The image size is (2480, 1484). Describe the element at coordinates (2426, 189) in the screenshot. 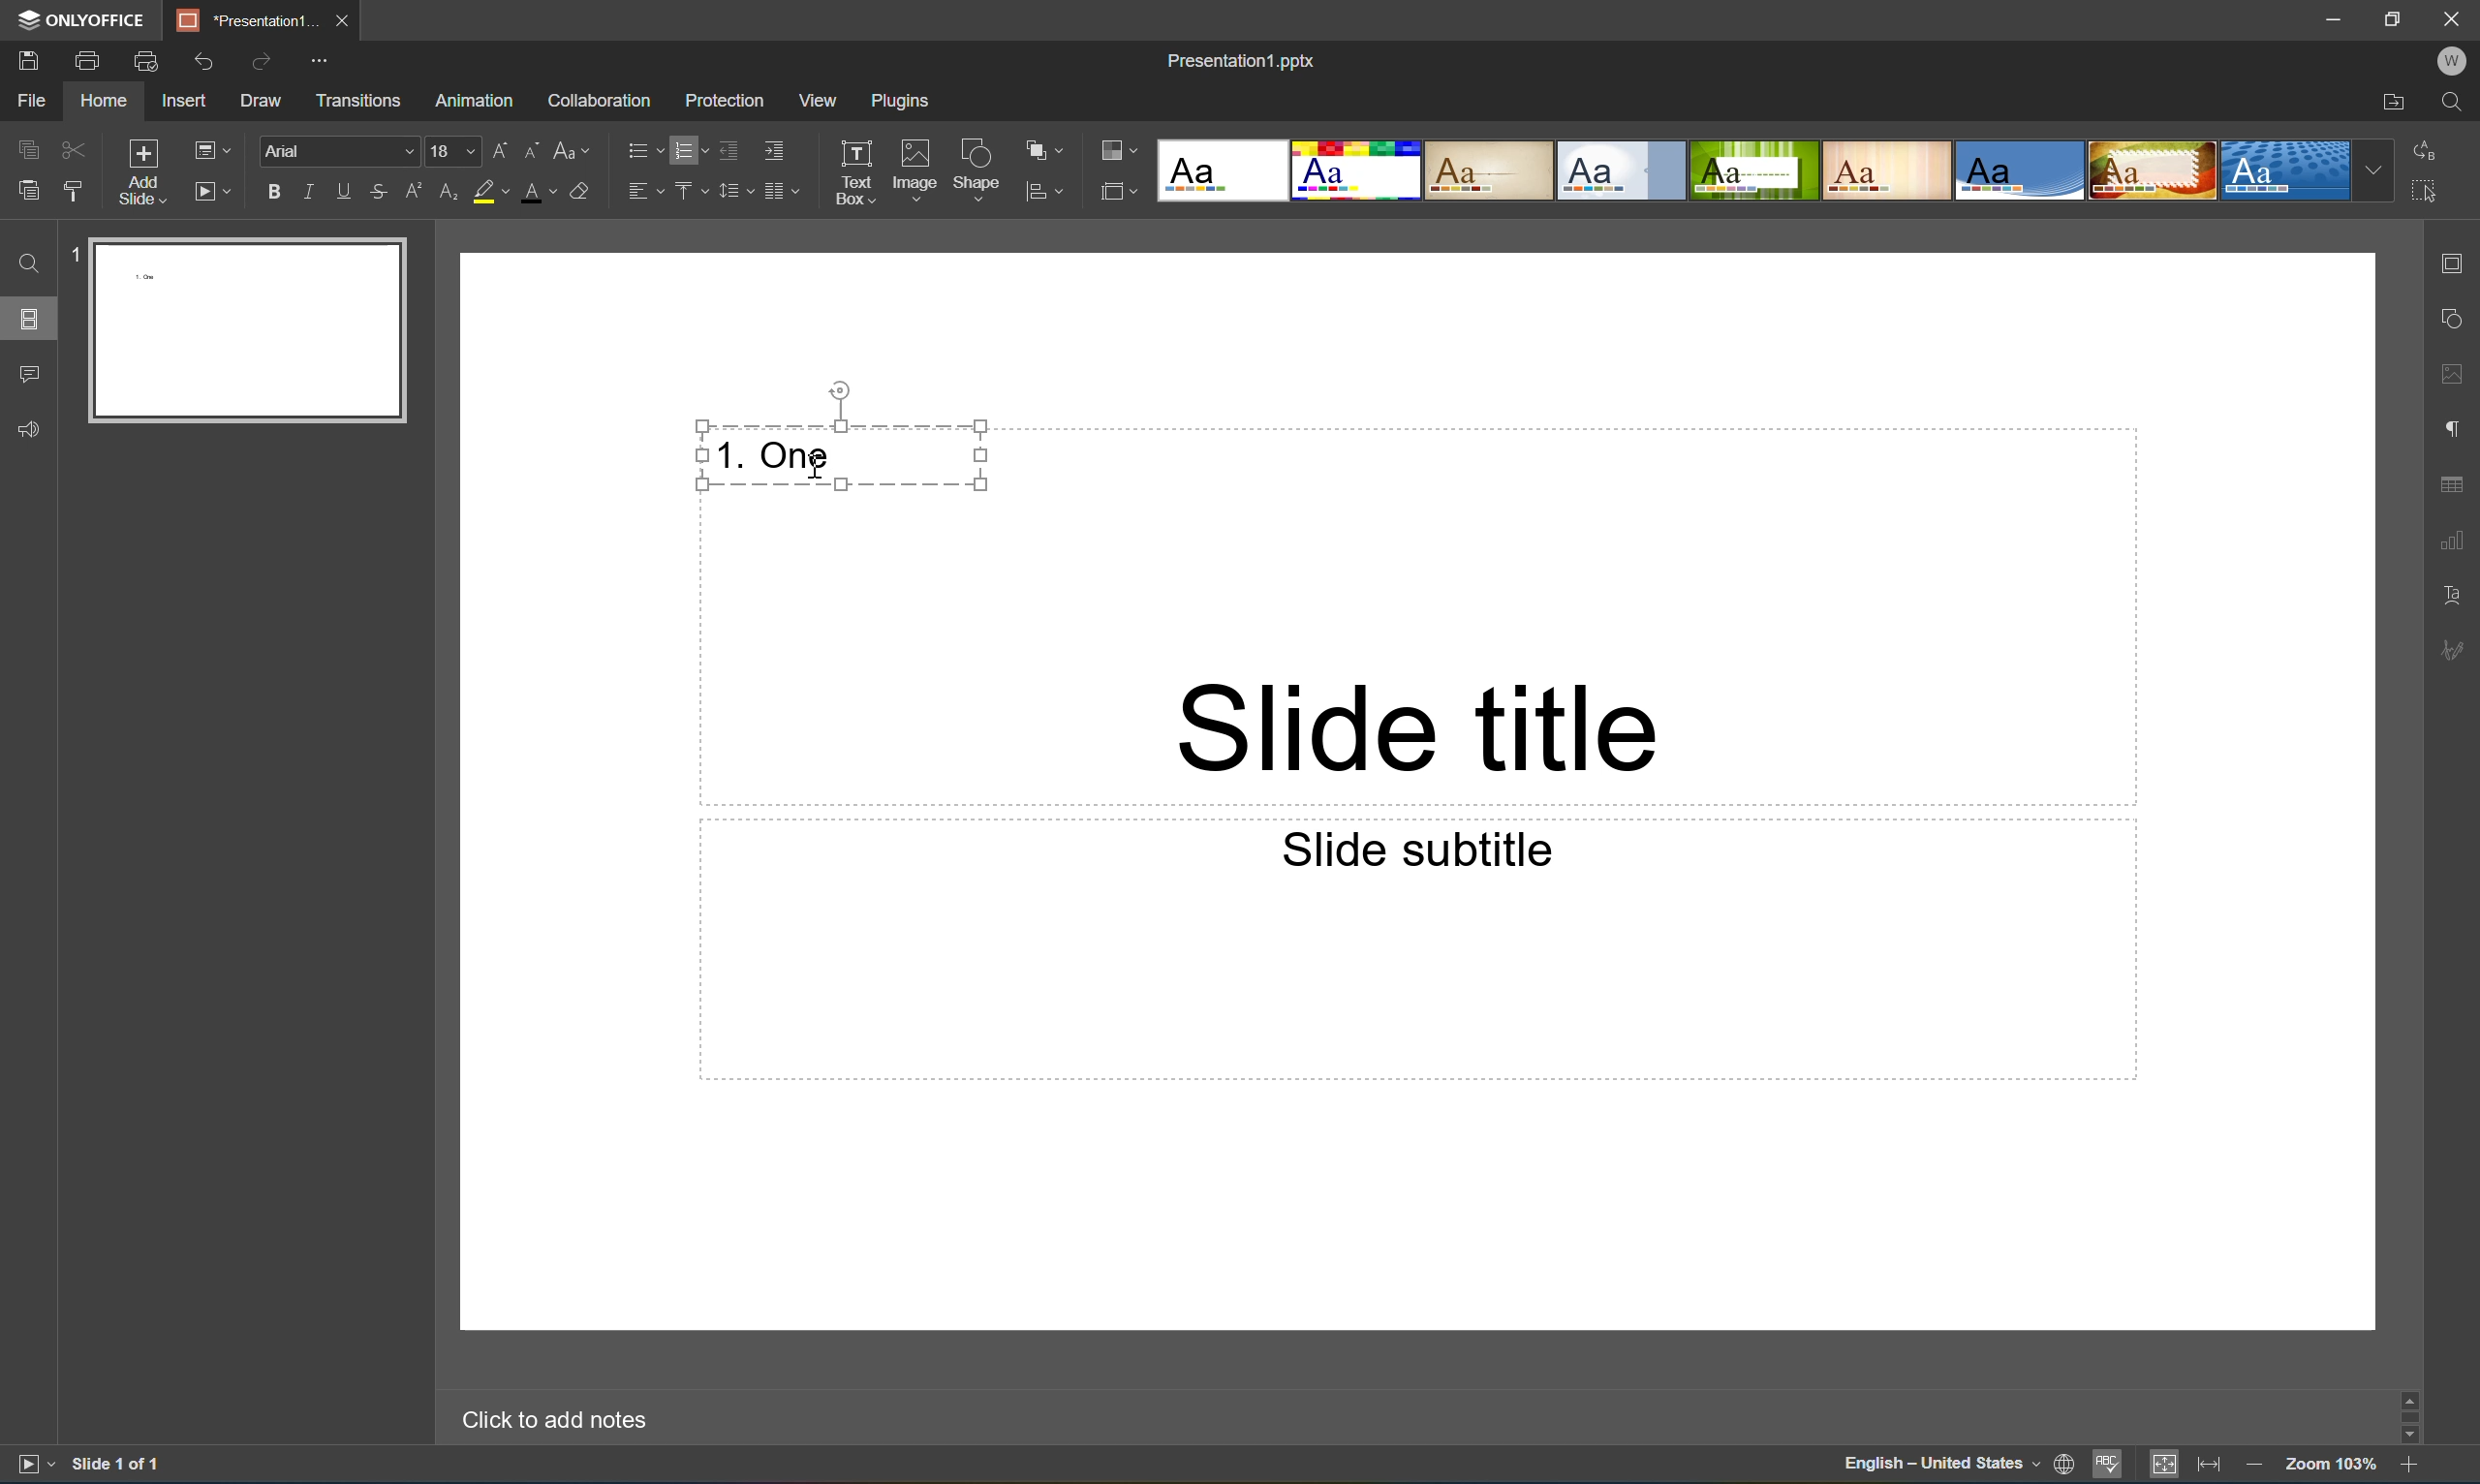

I see `Select all` at that location.